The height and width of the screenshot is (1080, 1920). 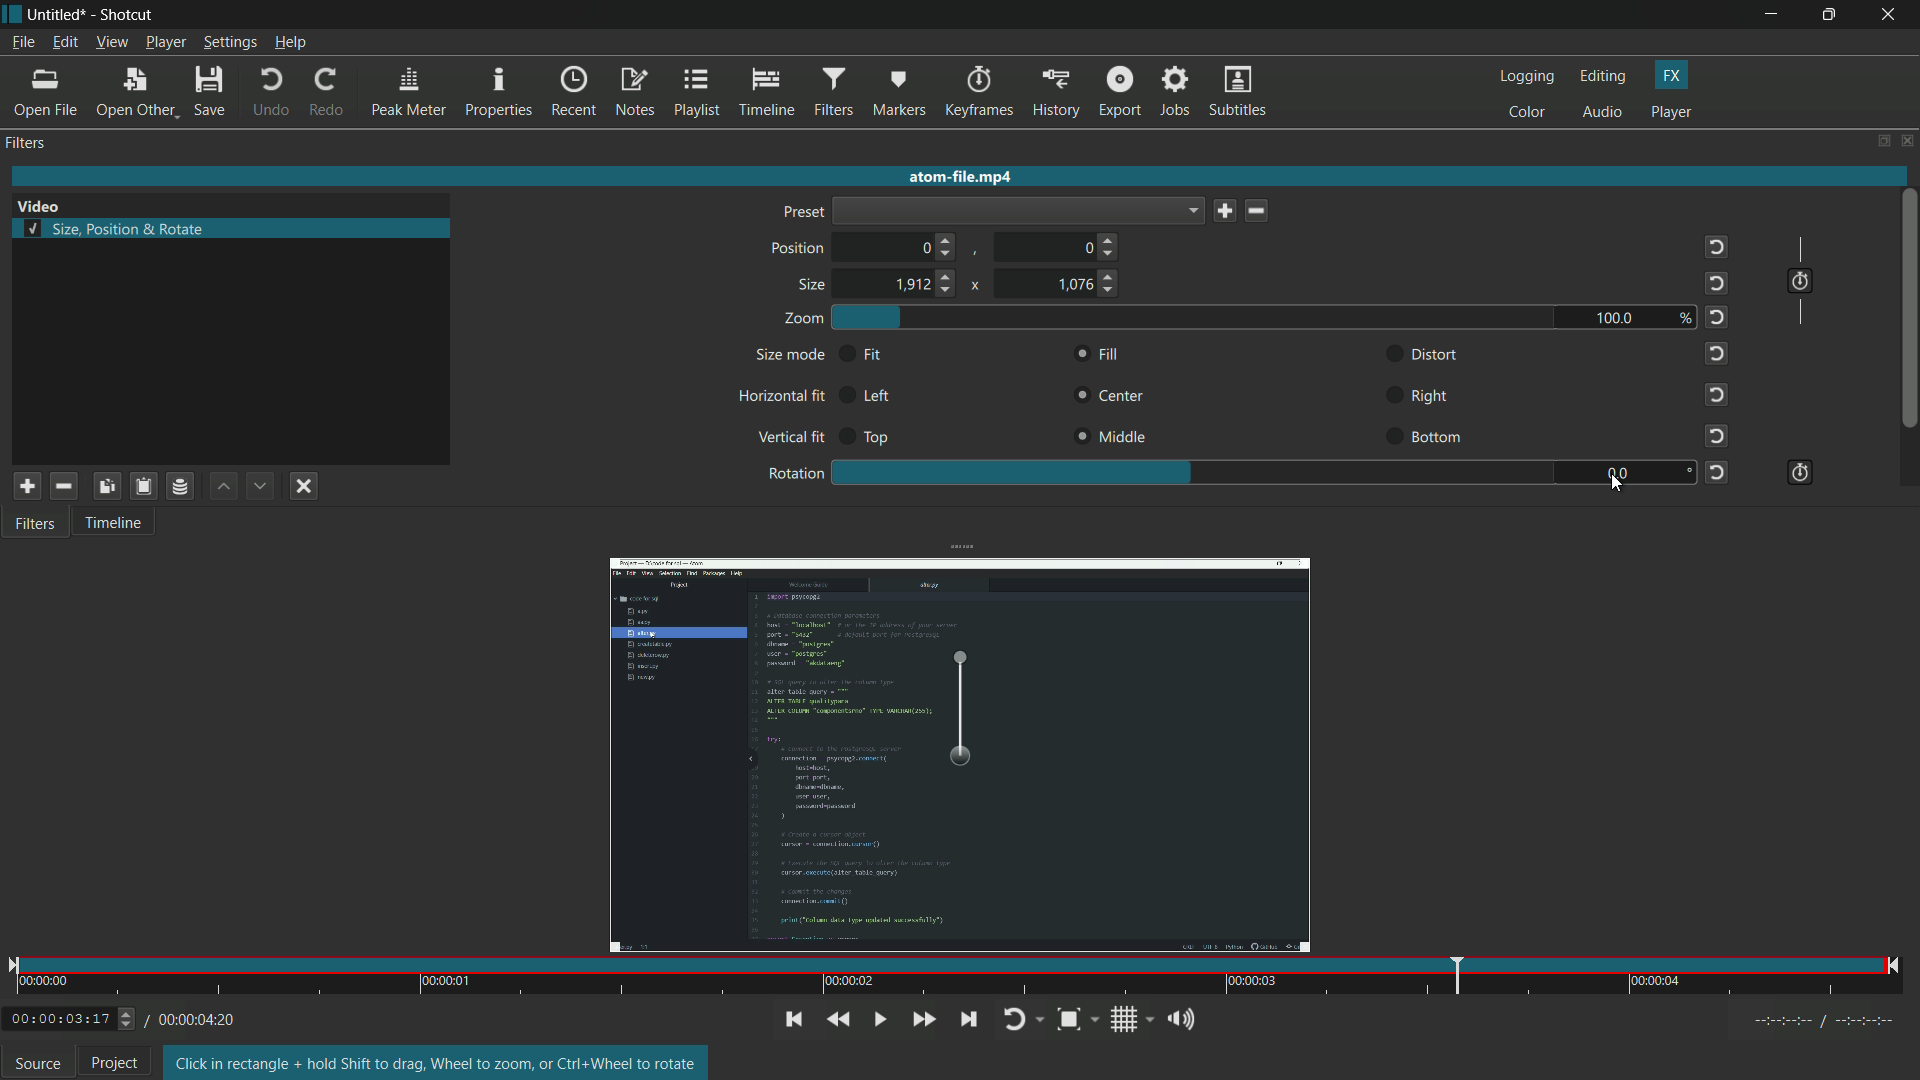 What do you see at coordinates (27, 143) in the screenshot?
I see `filters` at bounding box center [27, 143].